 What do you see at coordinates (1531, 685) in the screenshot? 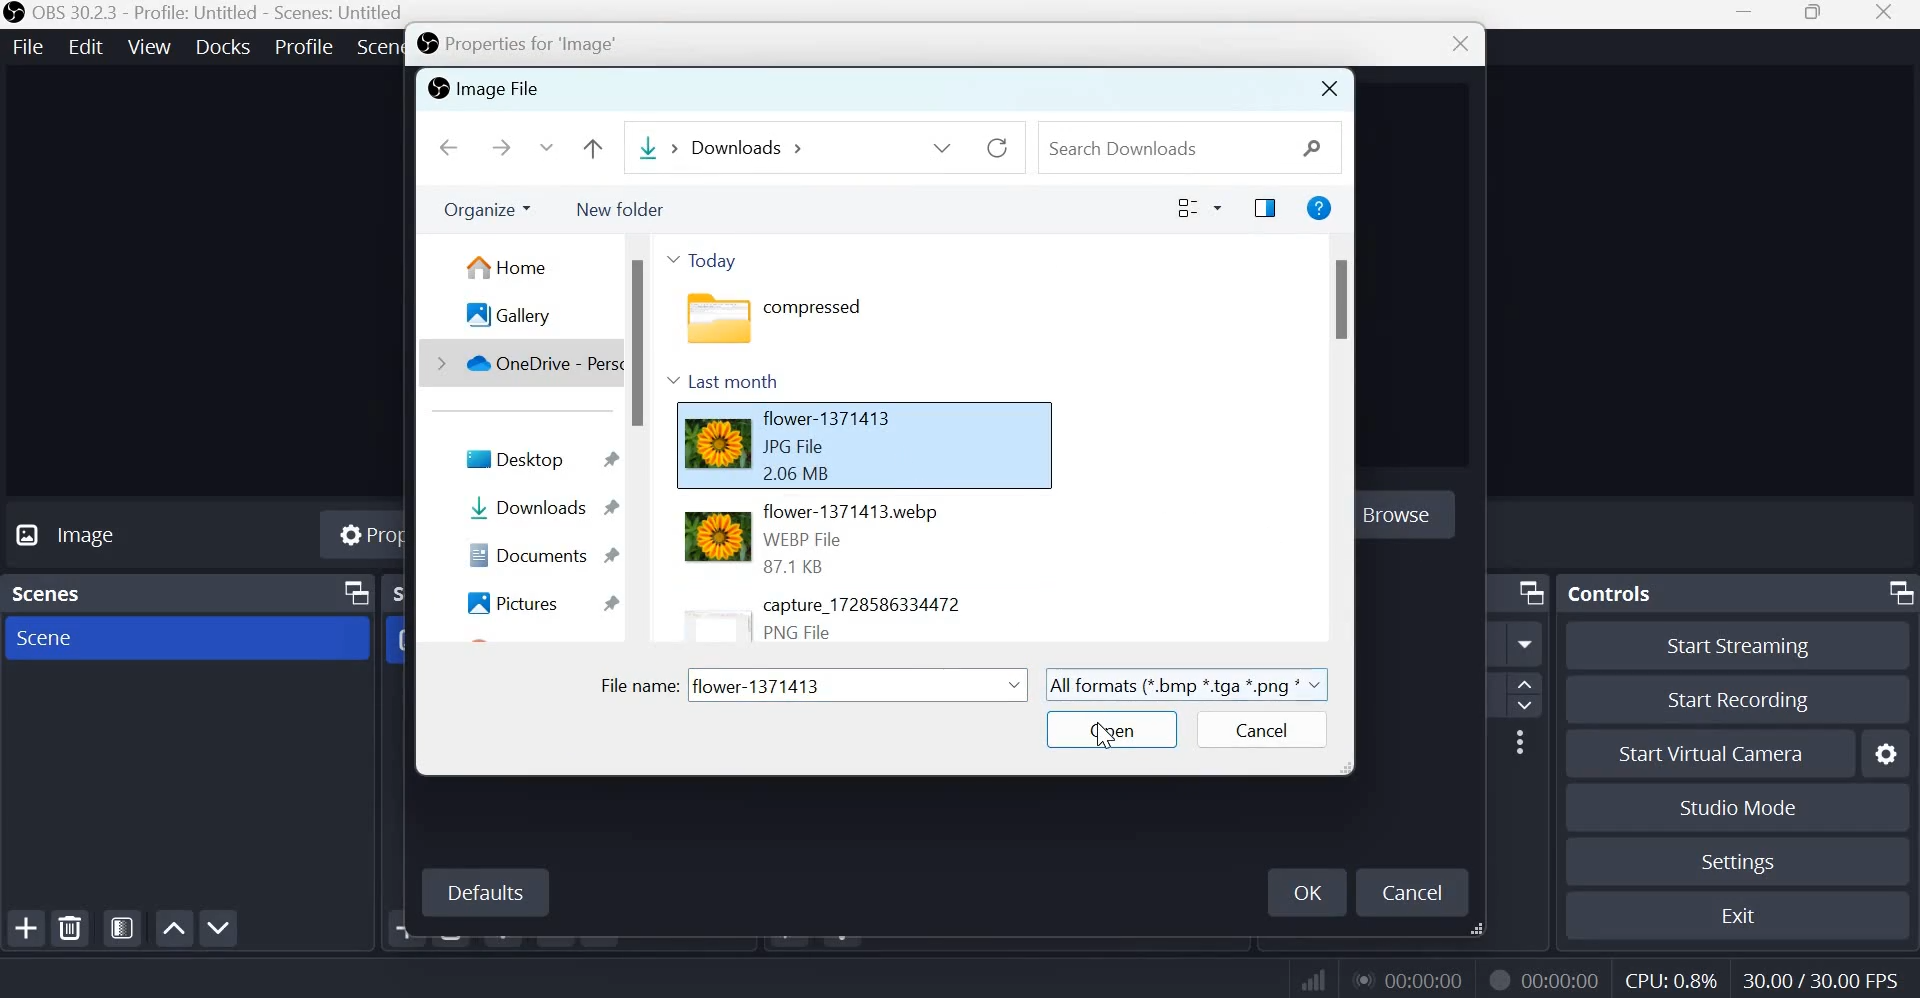
I see `increase` at bounding box center [1531, 685].